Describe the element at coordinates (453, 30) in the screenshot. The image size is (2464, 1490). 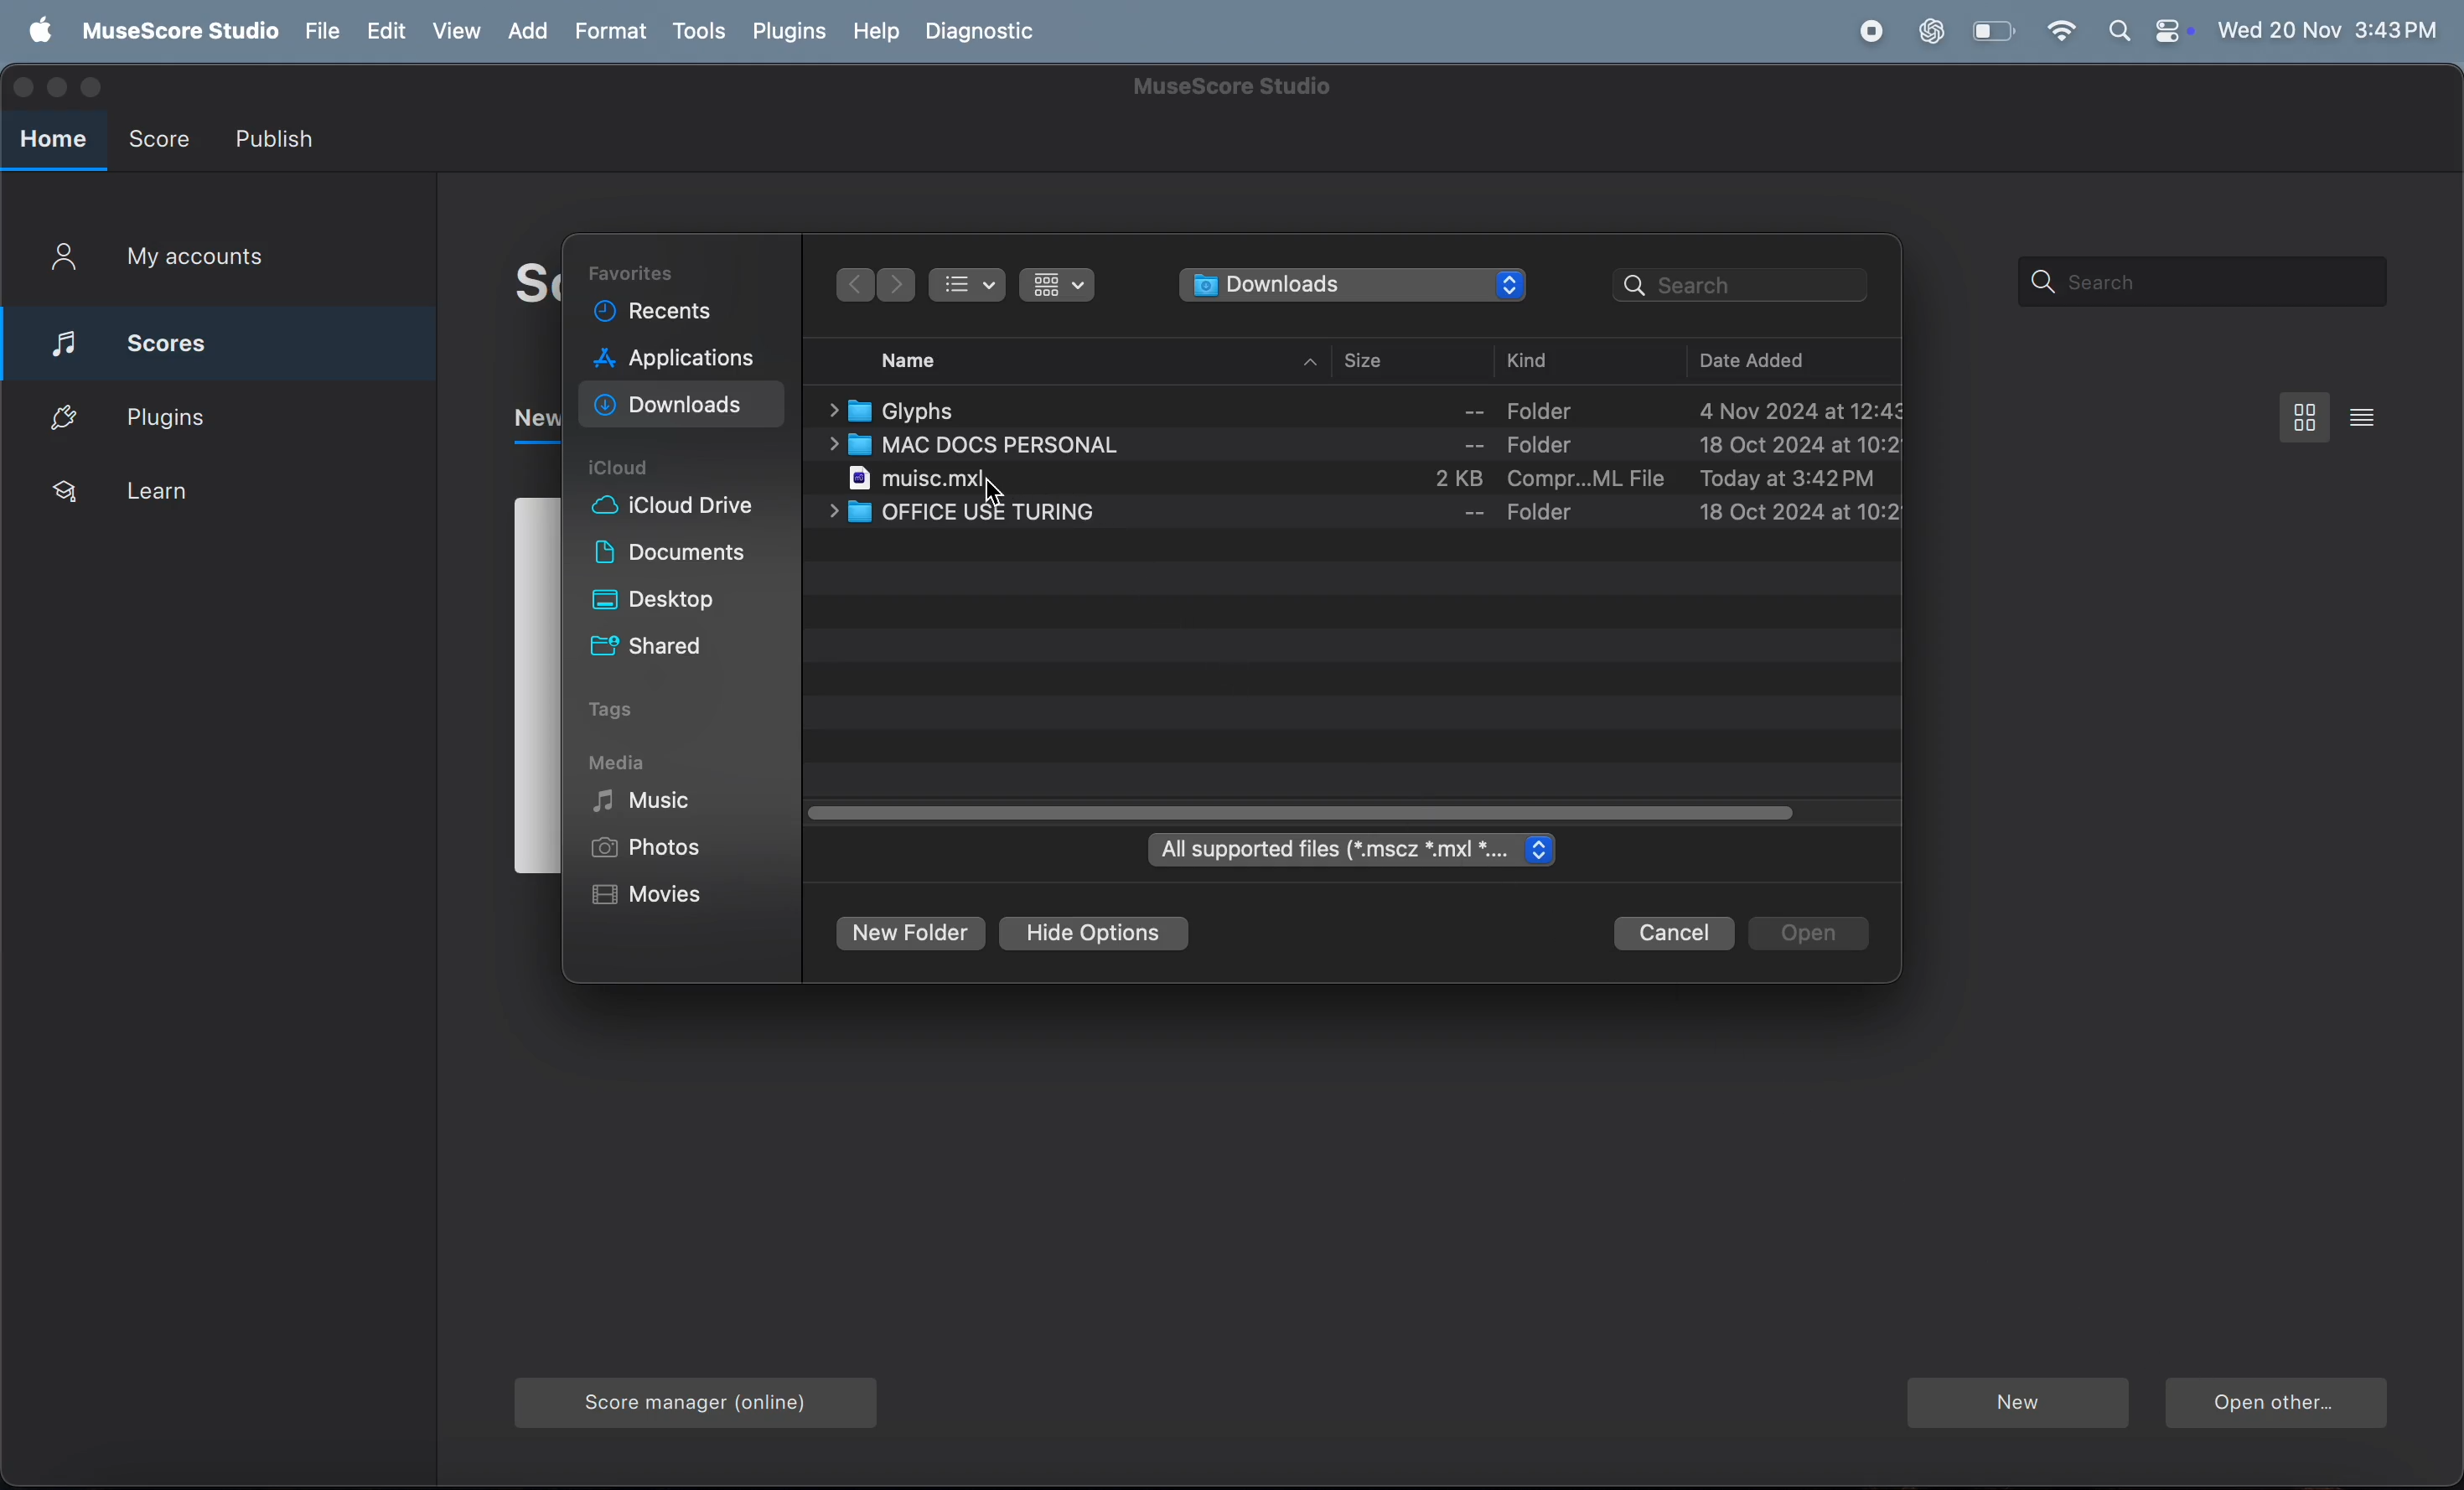
I see `view` at that location.